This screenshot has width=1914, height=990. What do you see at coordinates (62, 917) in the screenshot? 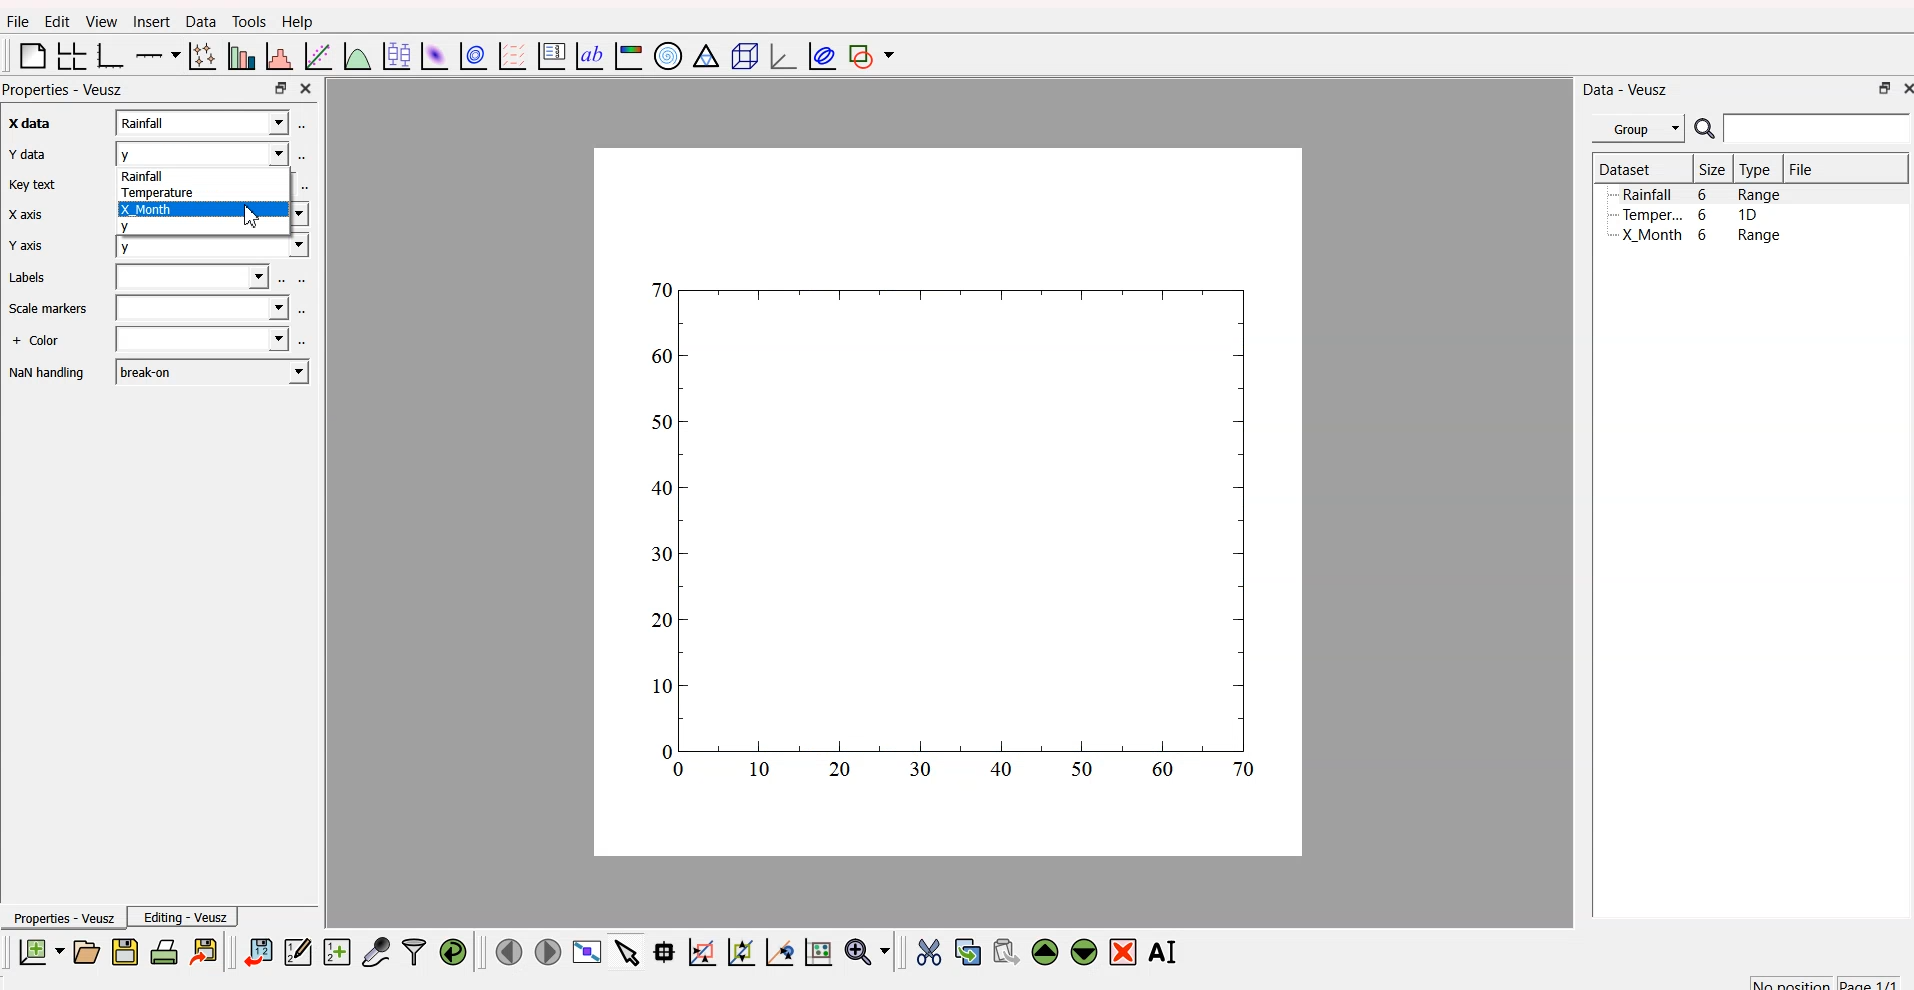
I see `Properties - Veusz` at bounding box center [62, 917].